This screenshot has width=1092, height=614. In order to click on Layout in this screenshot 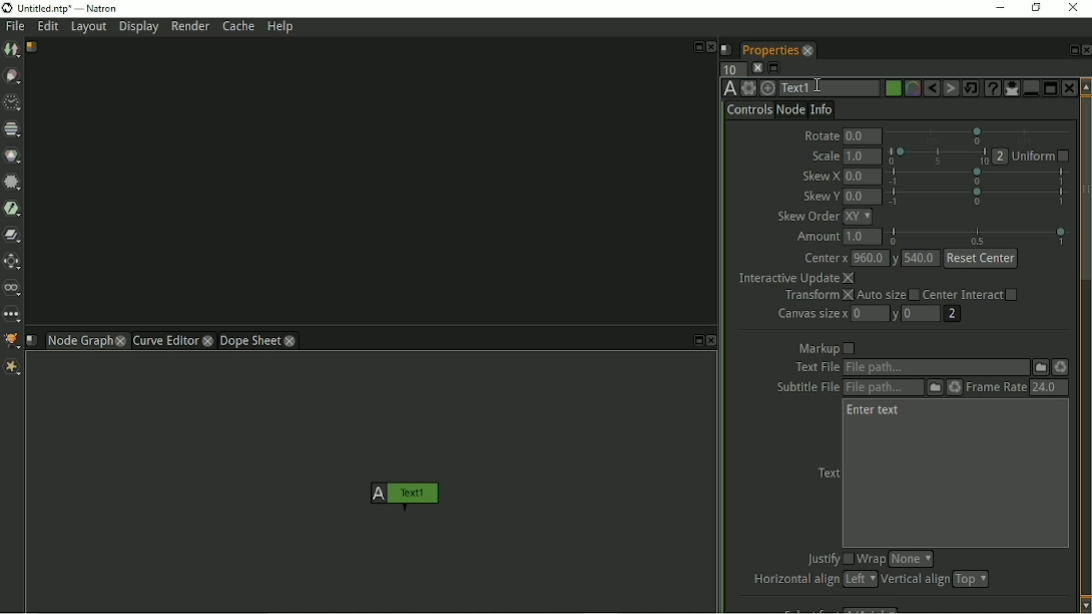, I will do `click(88, 28)`.